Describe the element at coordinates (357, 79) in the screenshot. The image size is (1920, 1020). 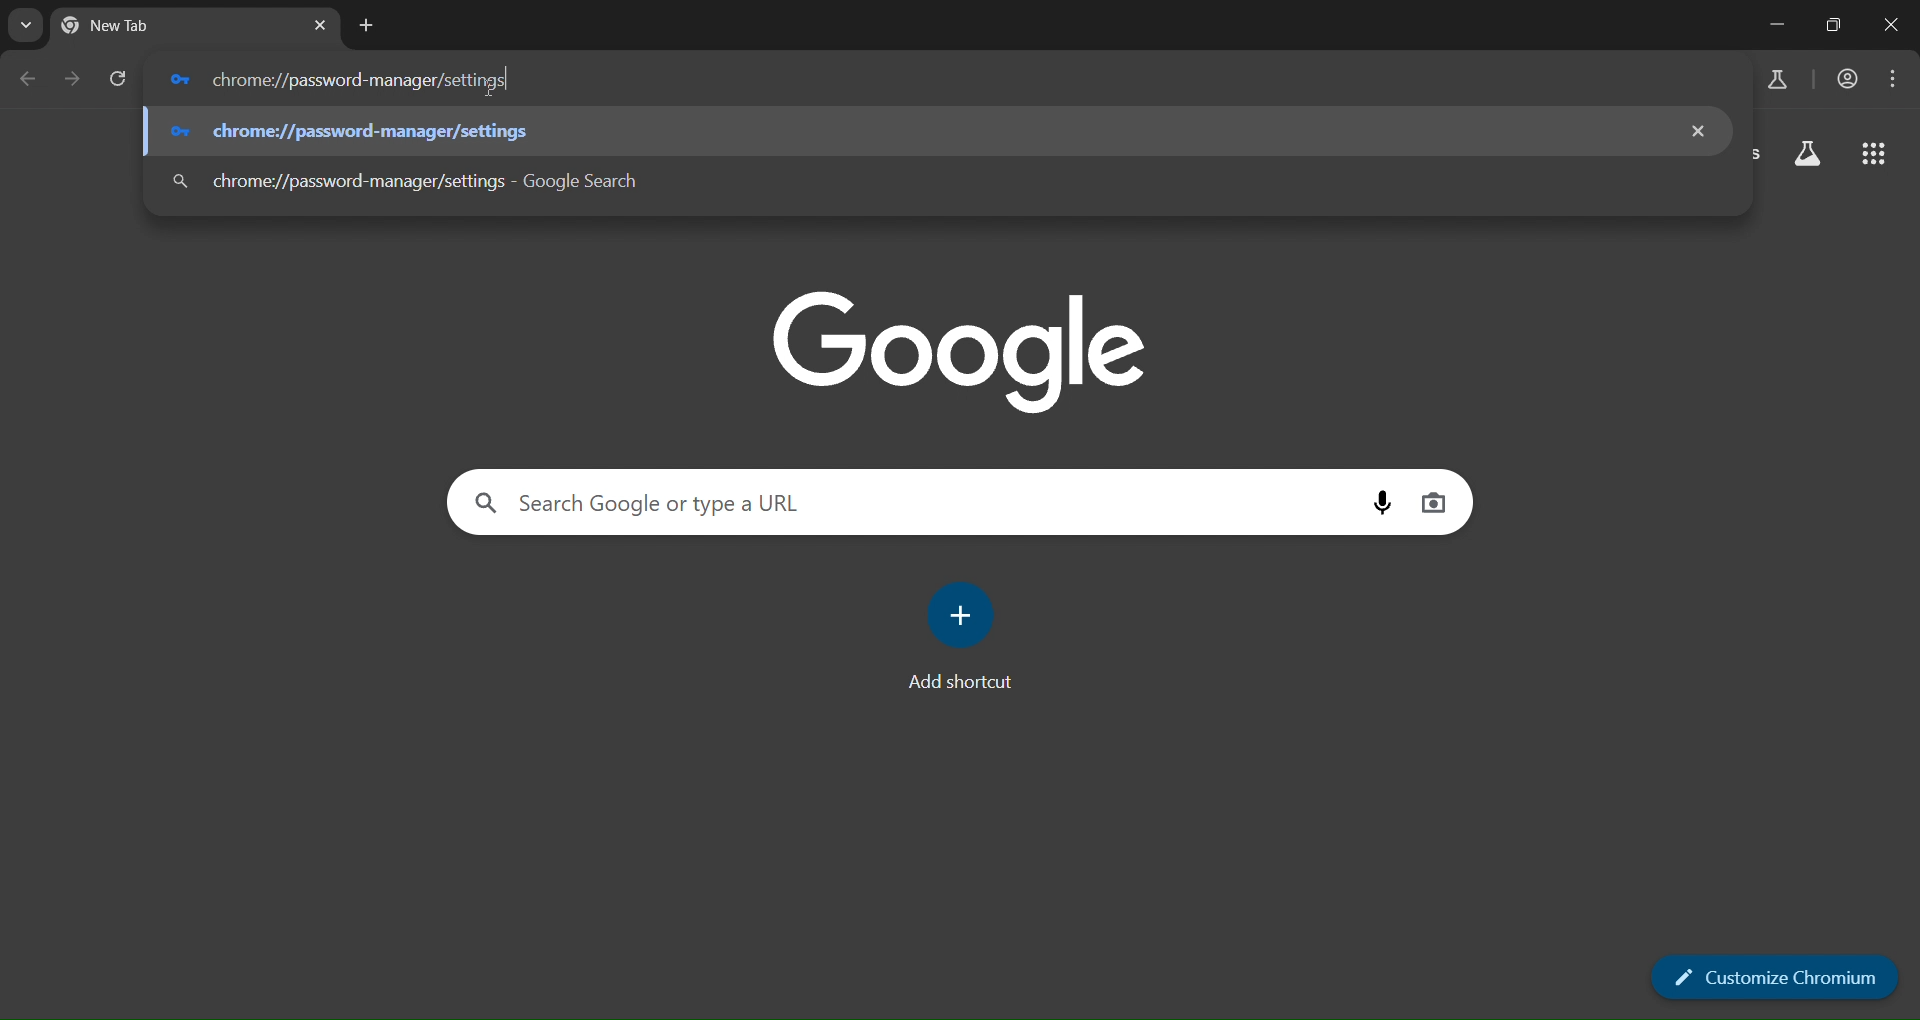
I see `chrome://password-manager/settings - Google Search` at that location.